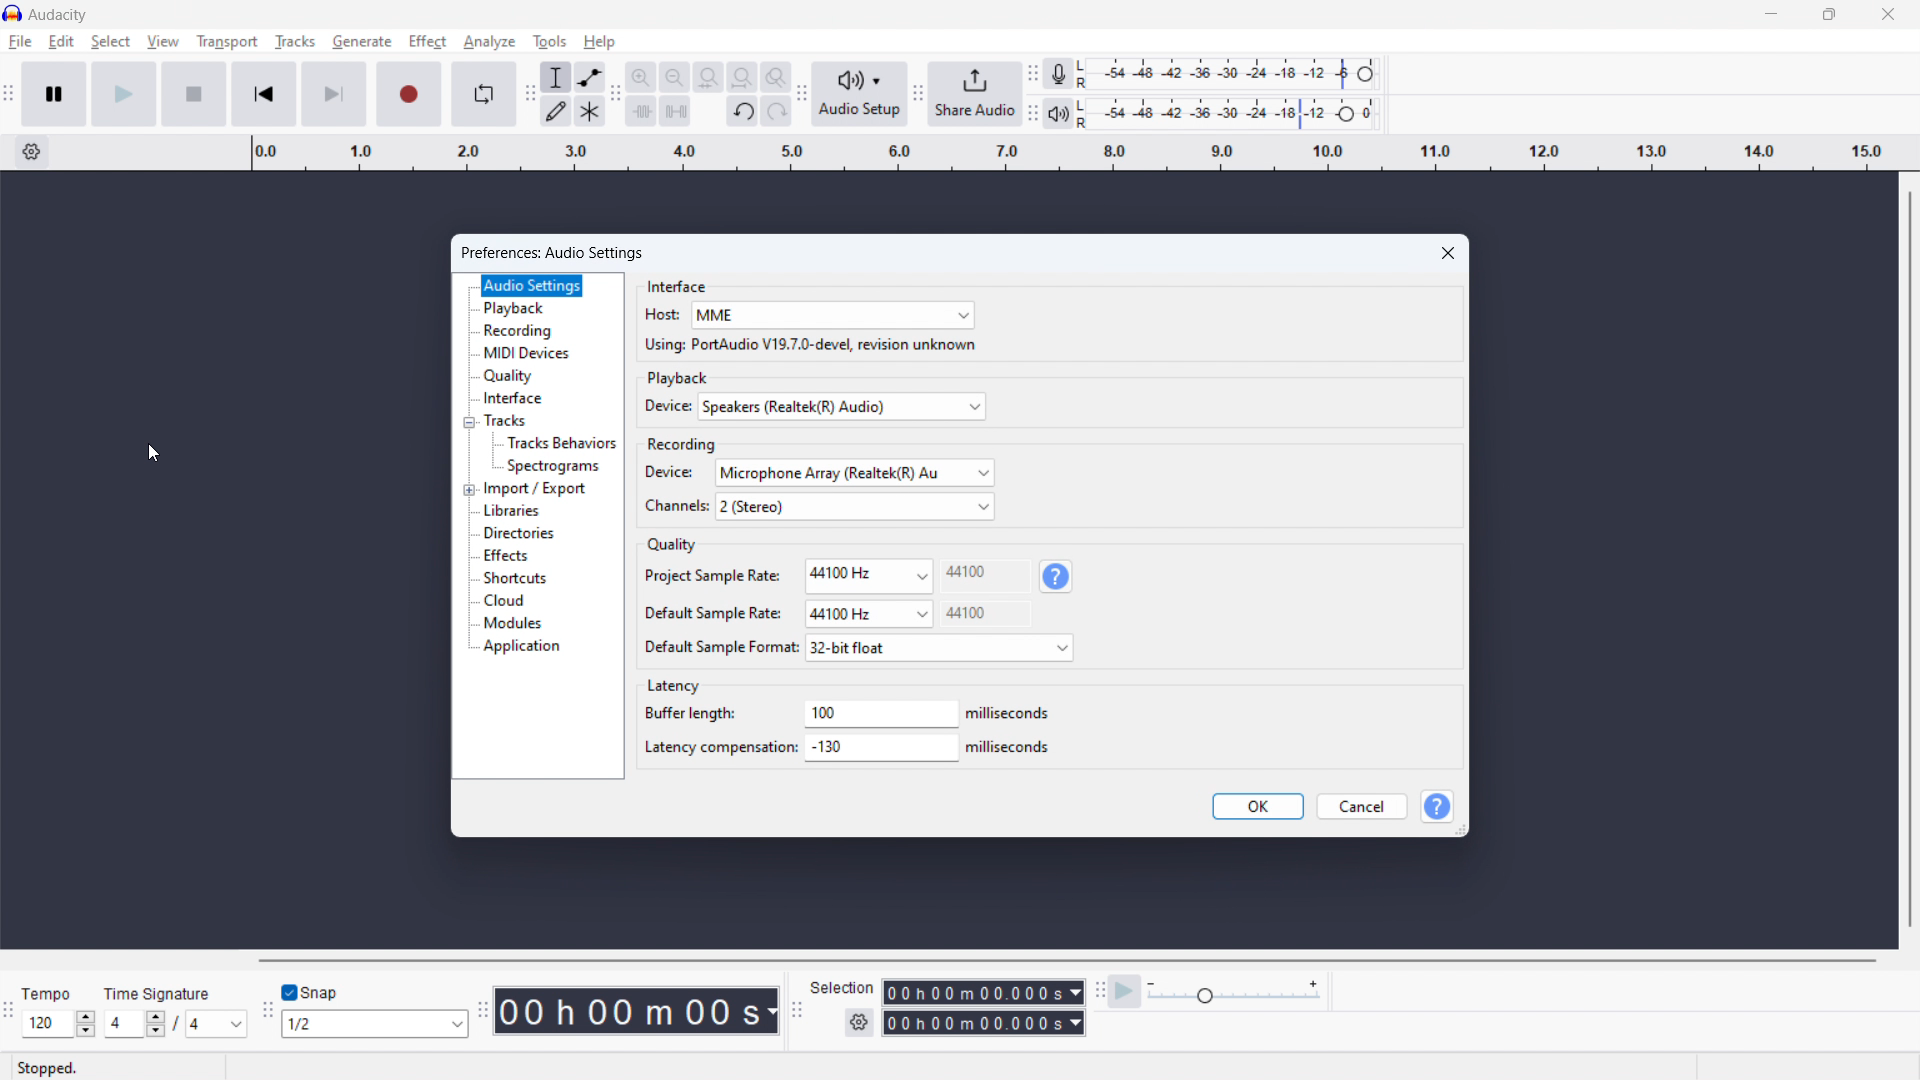  Describe the element at coordinates (294, 41) in the screenshot. I see `tracks` at that location.